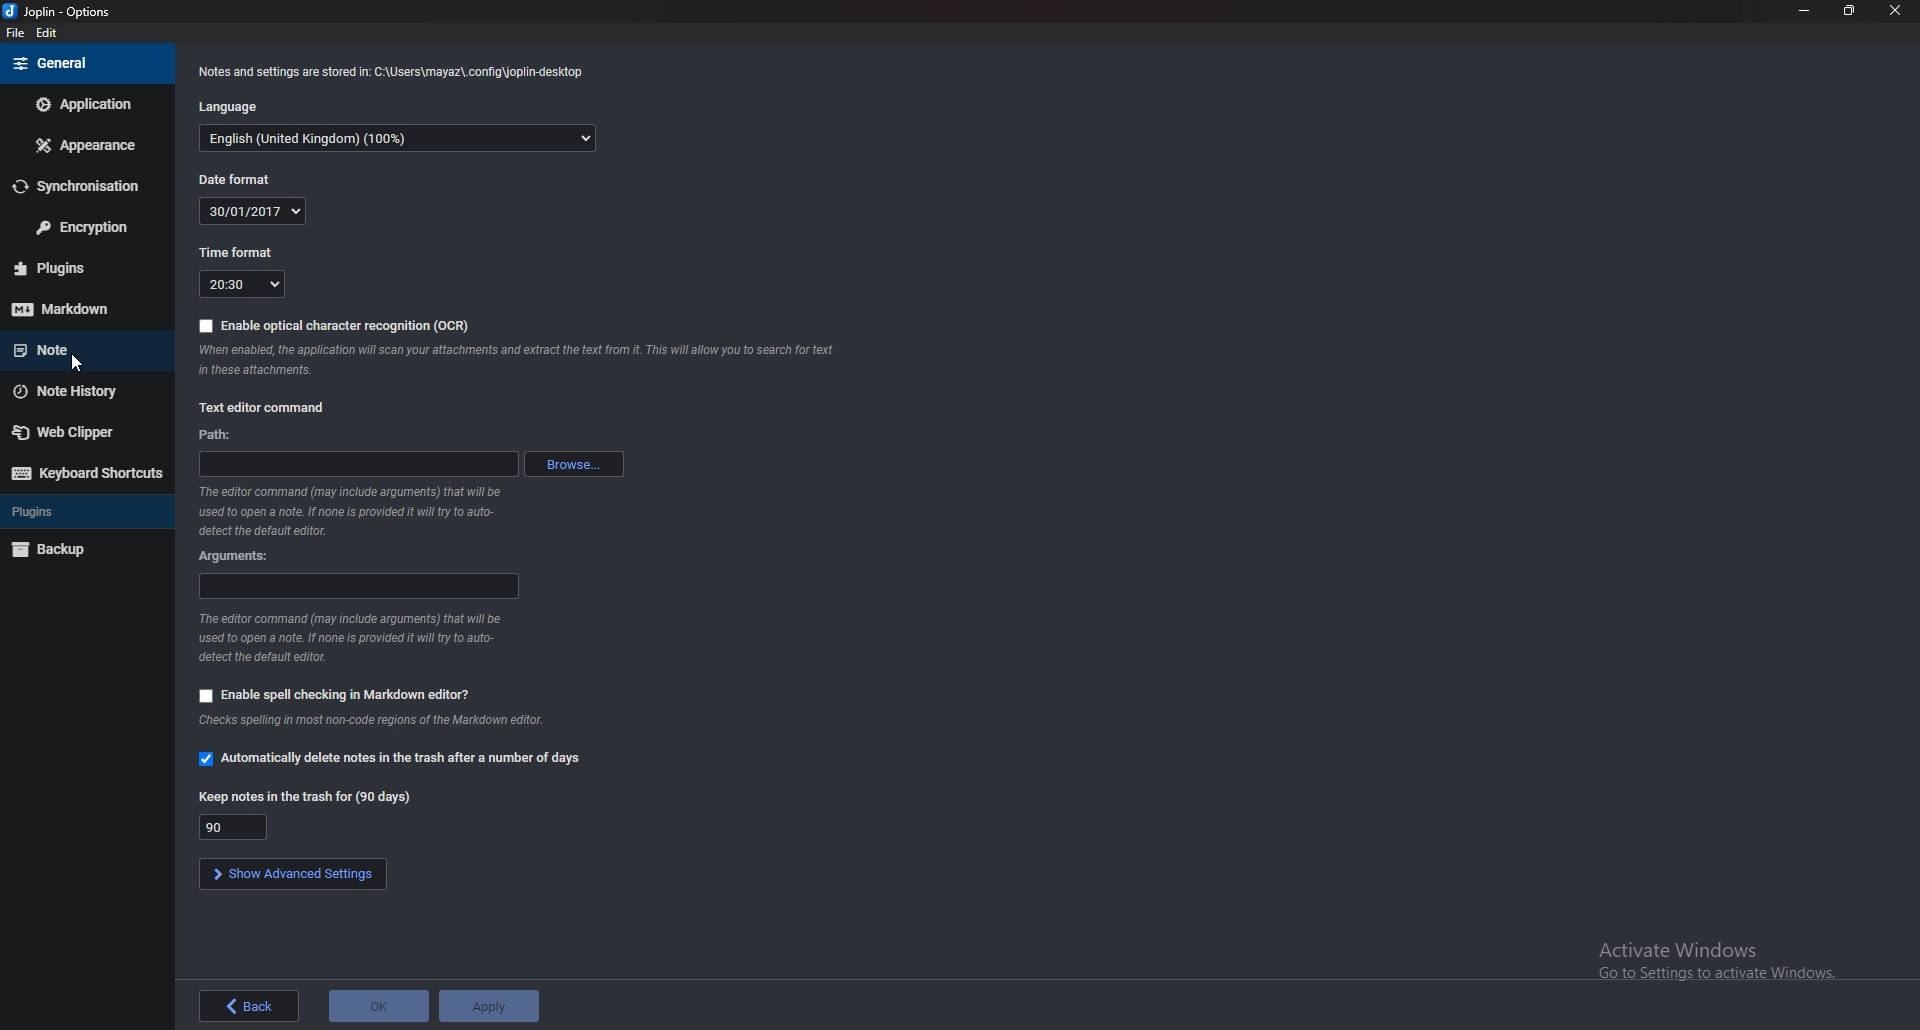  What do you see at coordinates (335, 696) in the screenshot?
I see `Enable spell checking` at bounding box center [335, 696].